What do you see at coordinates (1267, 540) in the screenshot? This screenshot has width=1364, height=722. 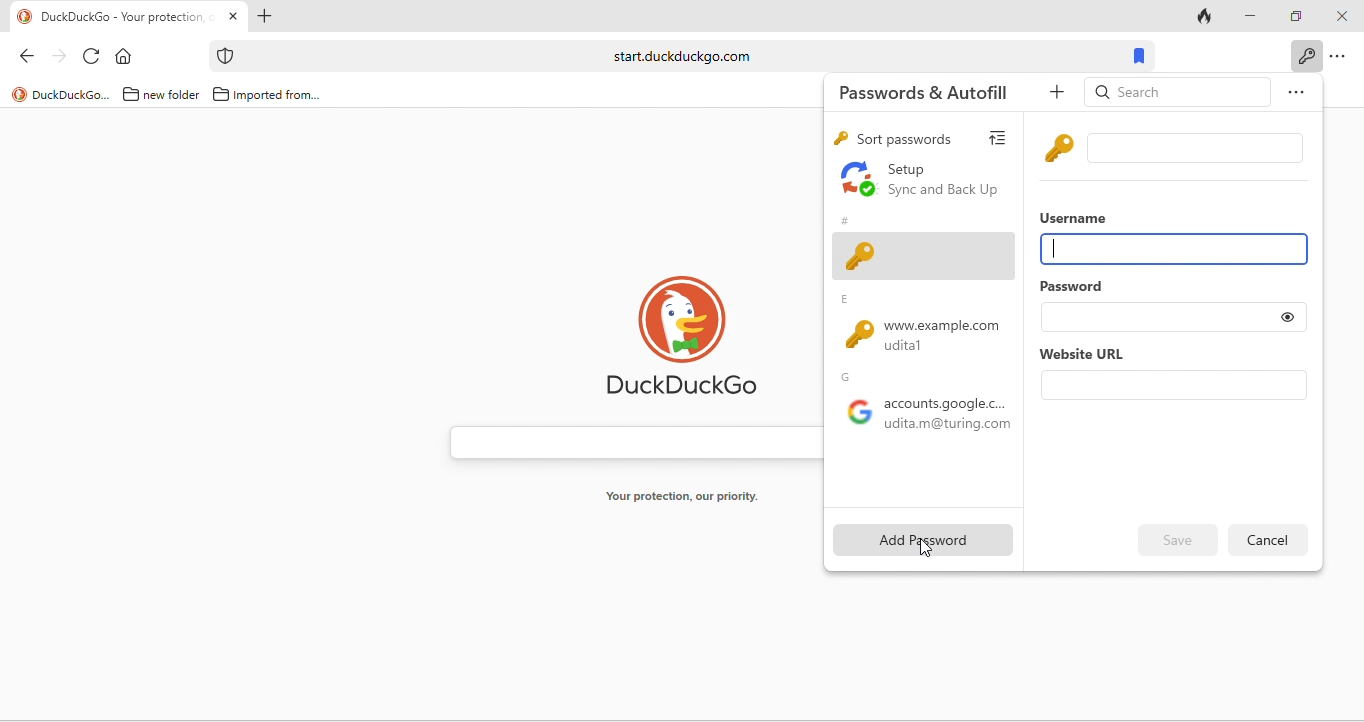 I see `delete` at bounding box center [1267, 540].